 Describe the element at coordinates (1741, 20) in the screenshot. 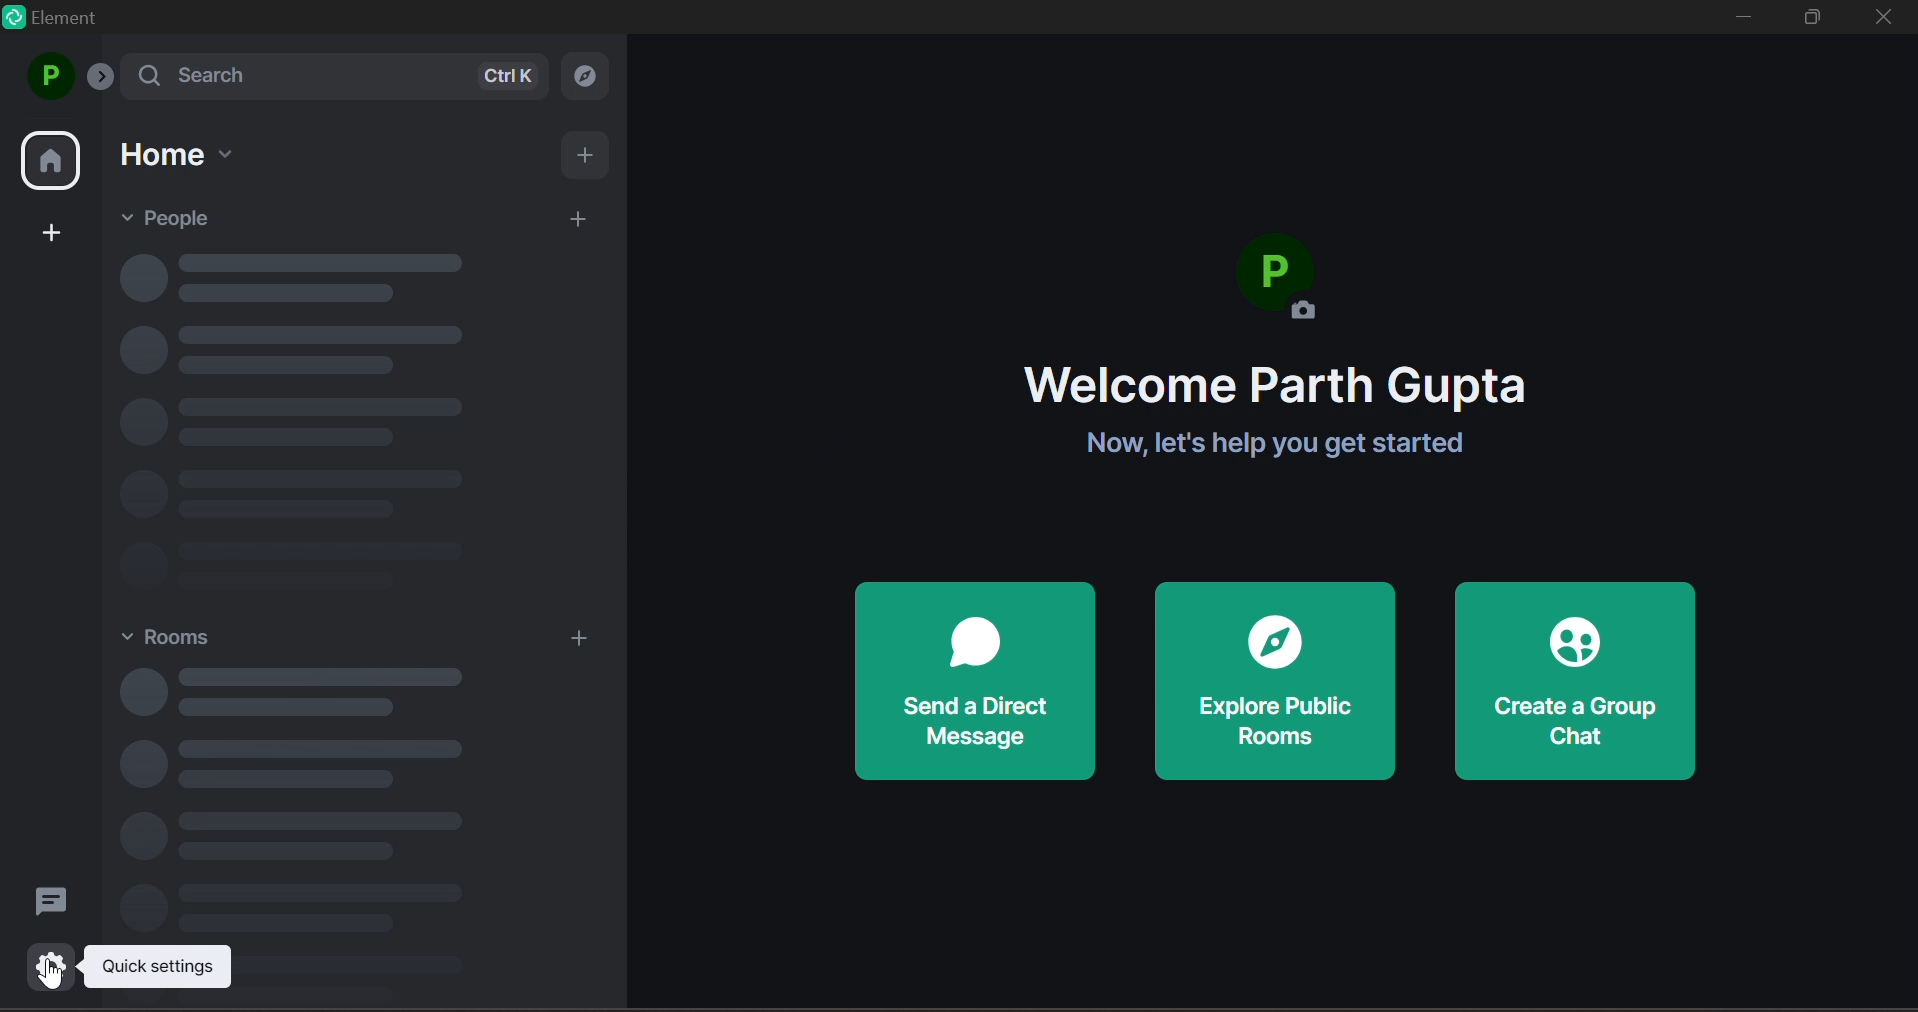

I see `minimize` at that location.